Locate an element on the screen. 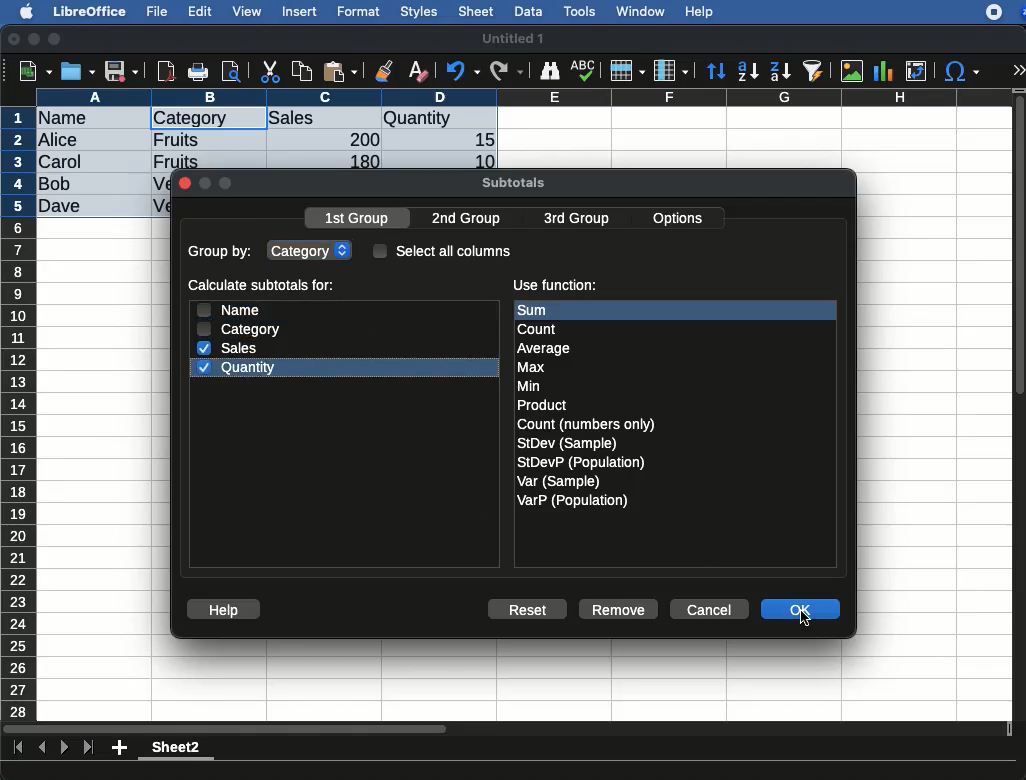 The width and height of the screenshot is (1026, 780). clone formatting is located at coordinates (384, 72).